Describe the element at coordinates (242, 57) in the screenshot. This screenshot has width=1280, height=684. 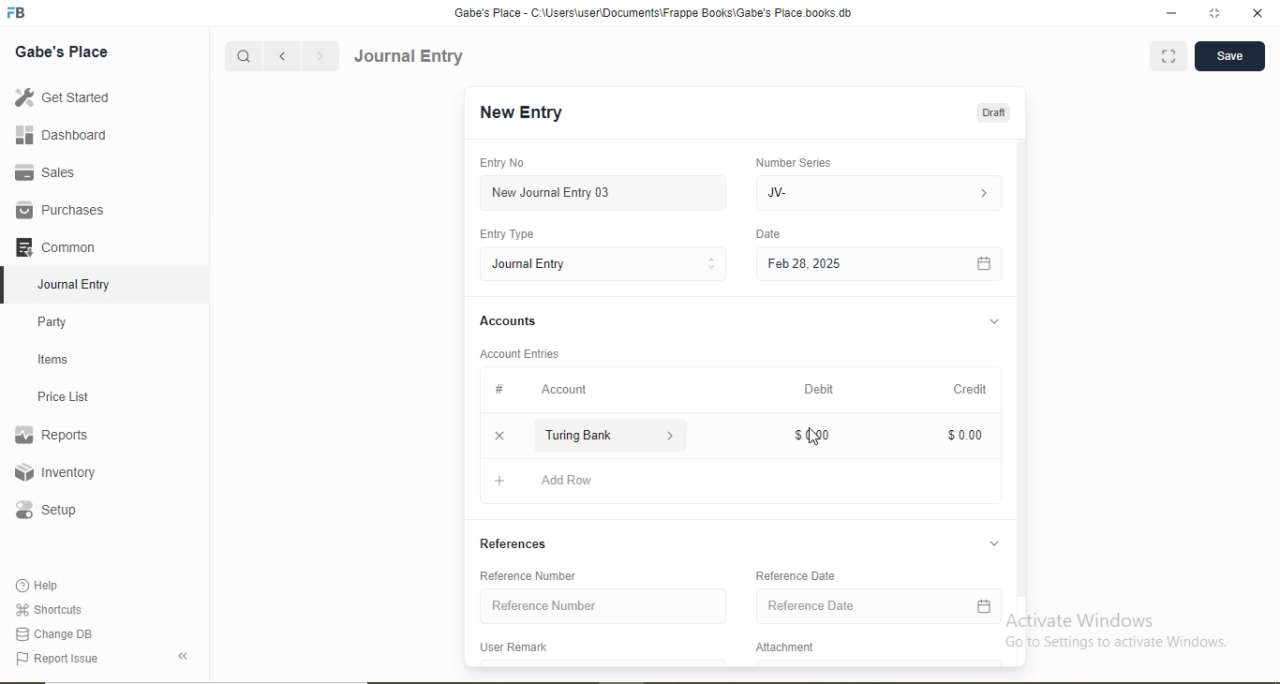
I see `Search` at that location.